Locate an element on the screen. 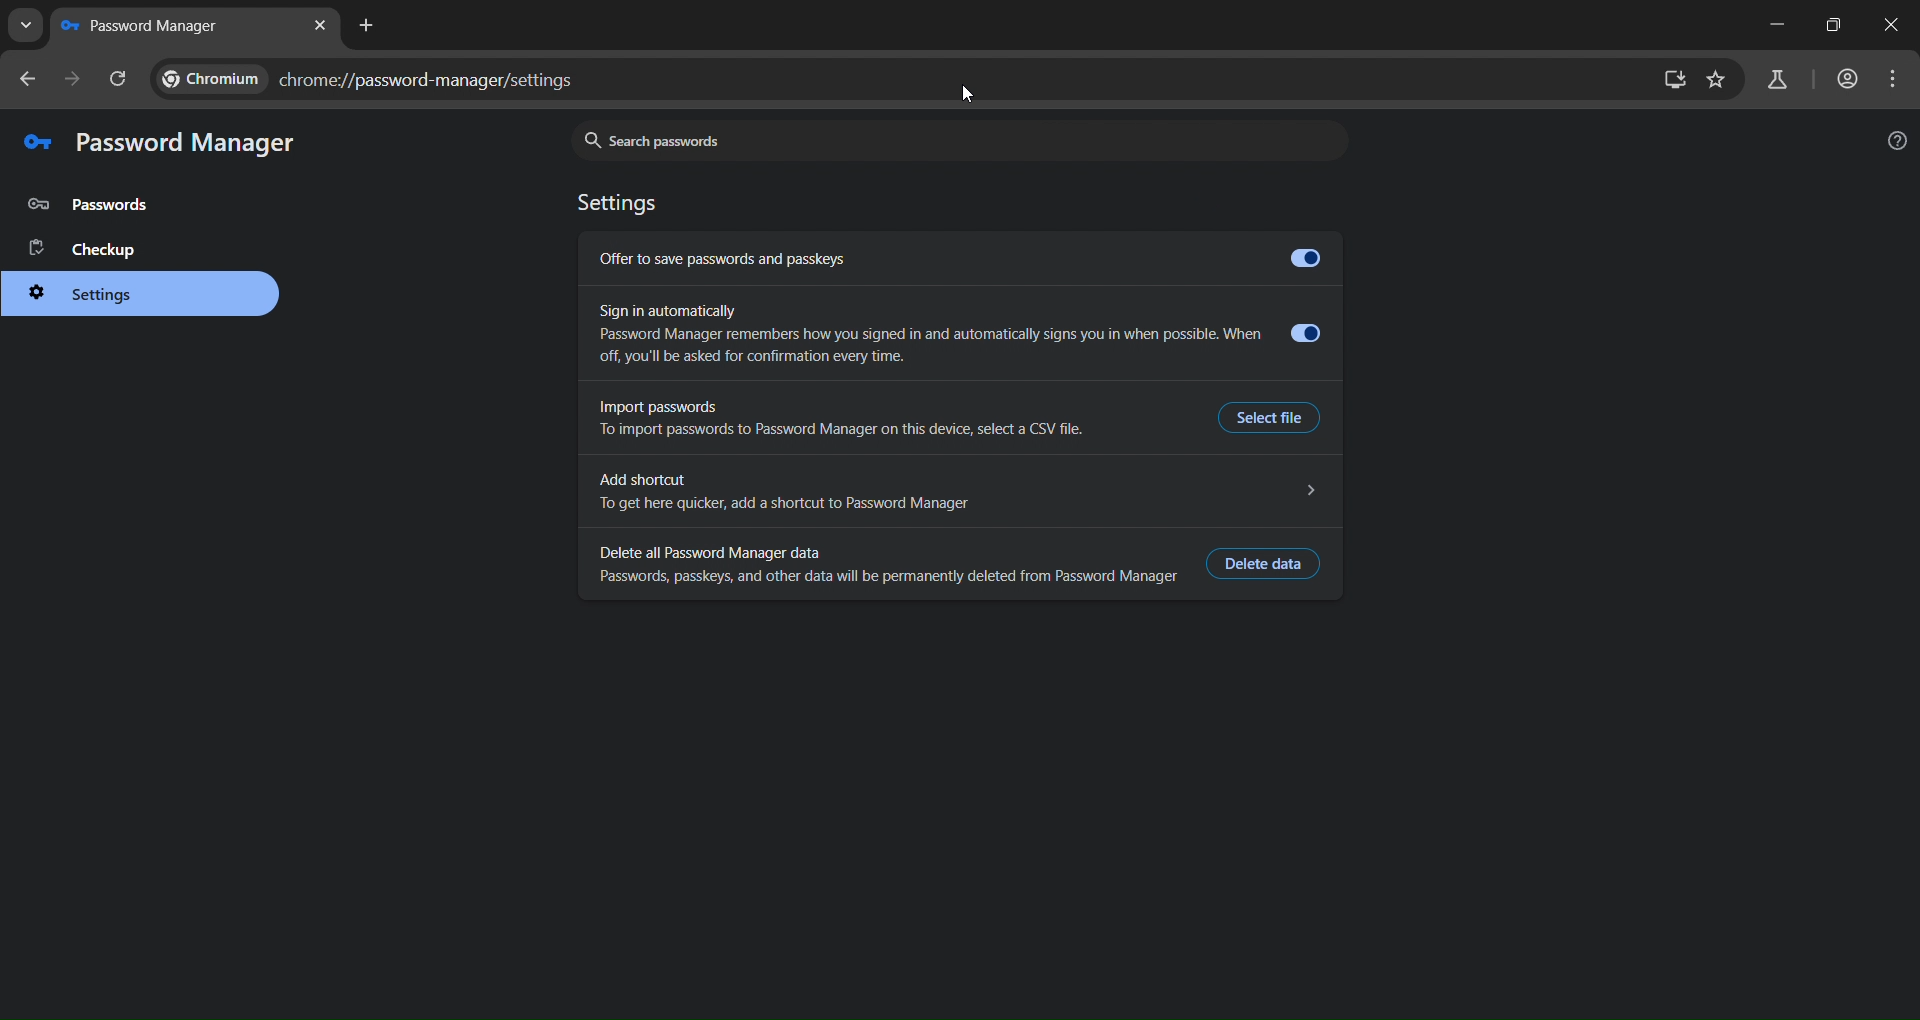  Offer to save passwords and passkeys is located at coordinates (720, 258).